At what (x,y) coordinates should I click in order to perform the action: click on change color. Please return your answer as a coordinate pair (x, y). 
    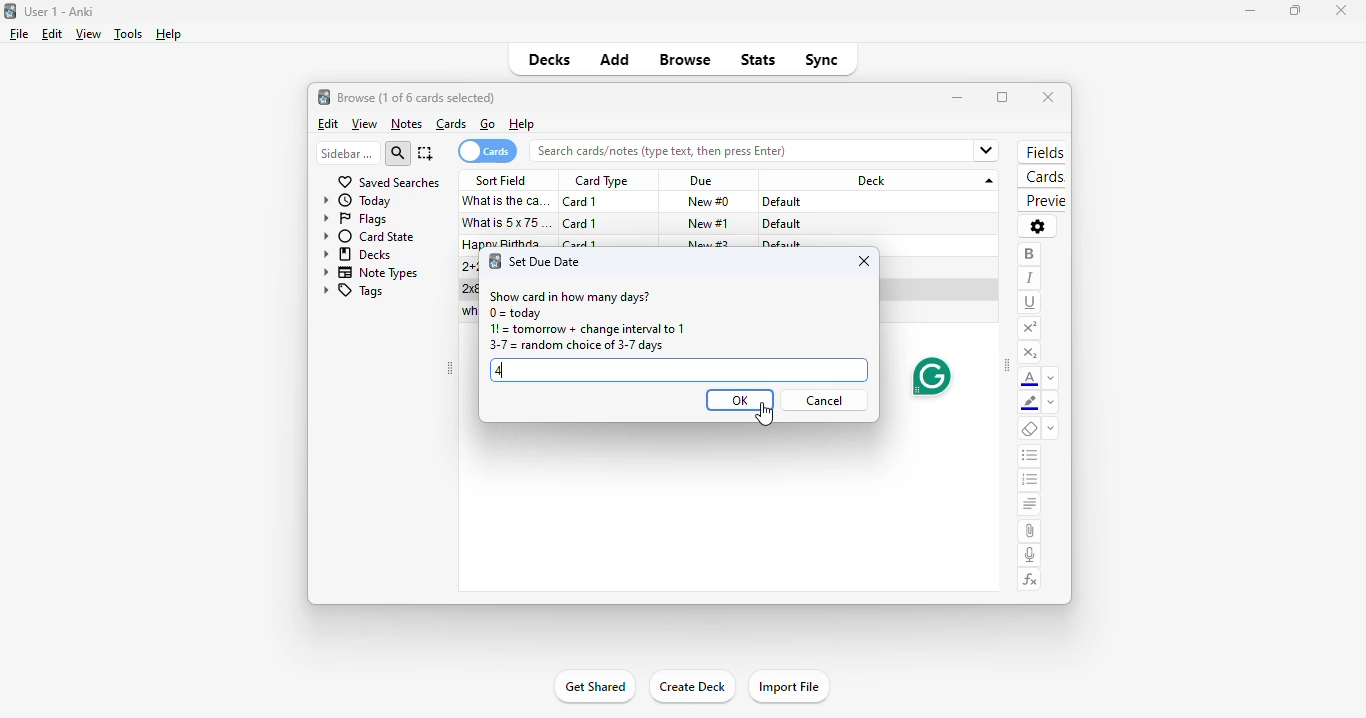
    Looking at the image, I should click on (1051, 404).